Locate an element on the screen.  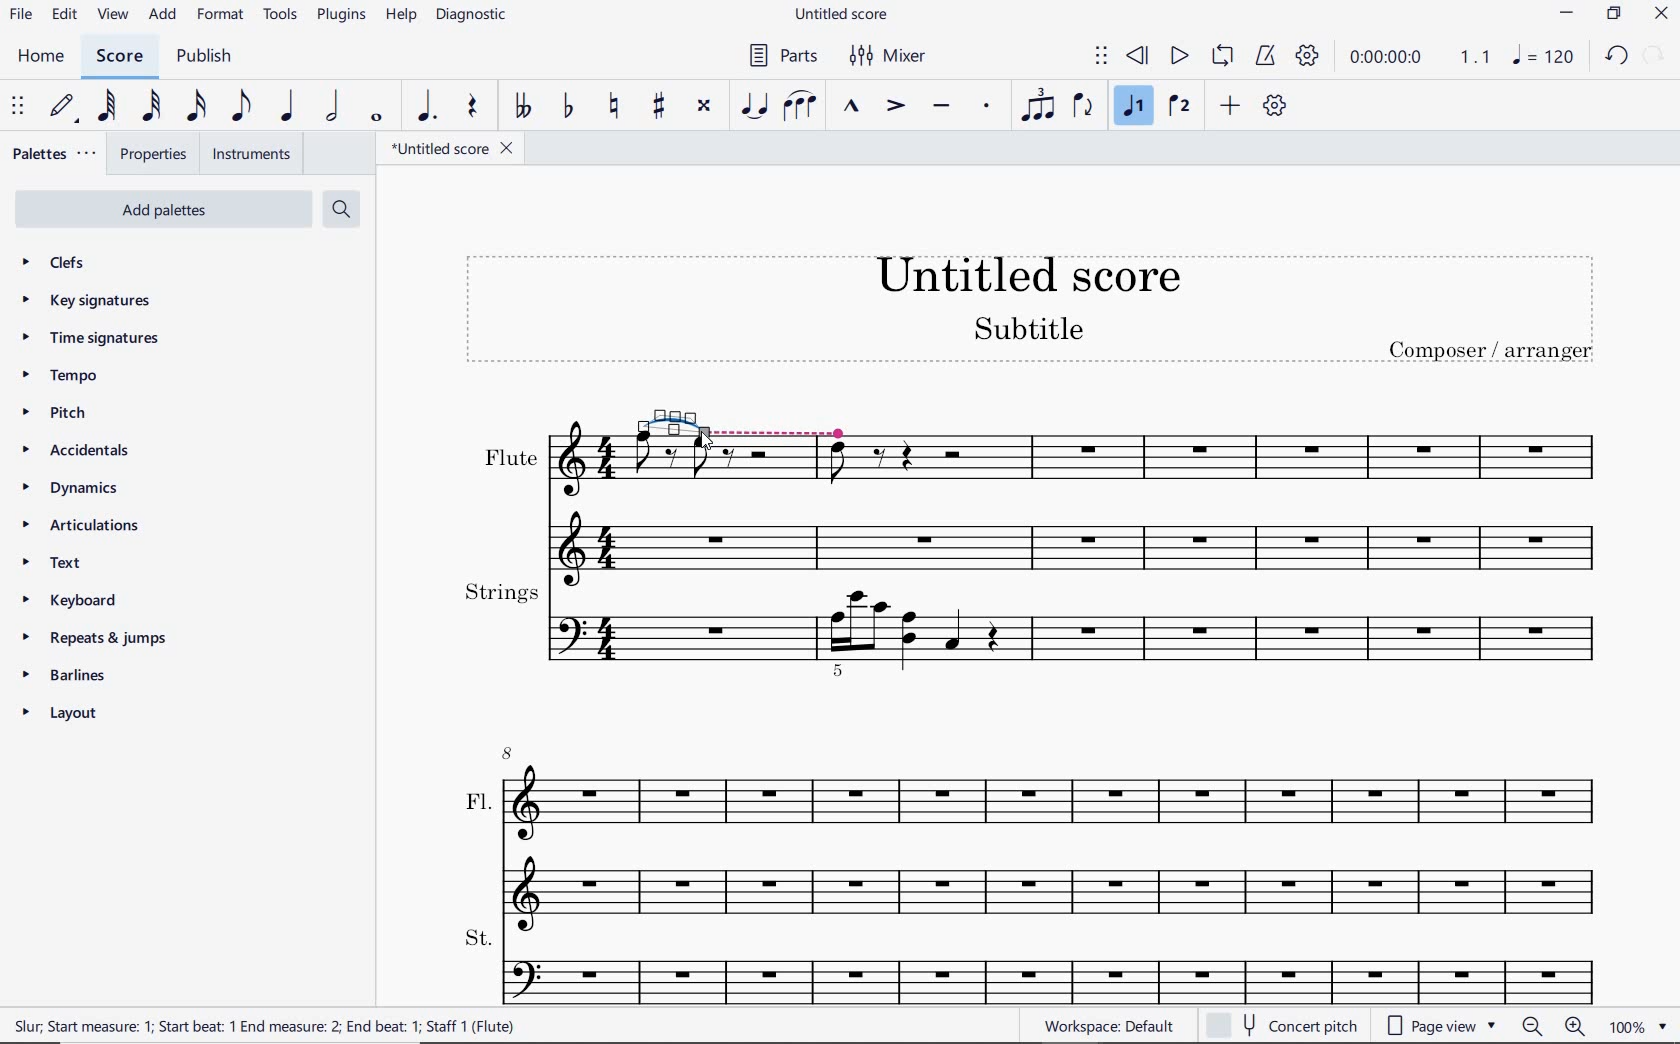
dynamics is located at coordinates (67, 488).